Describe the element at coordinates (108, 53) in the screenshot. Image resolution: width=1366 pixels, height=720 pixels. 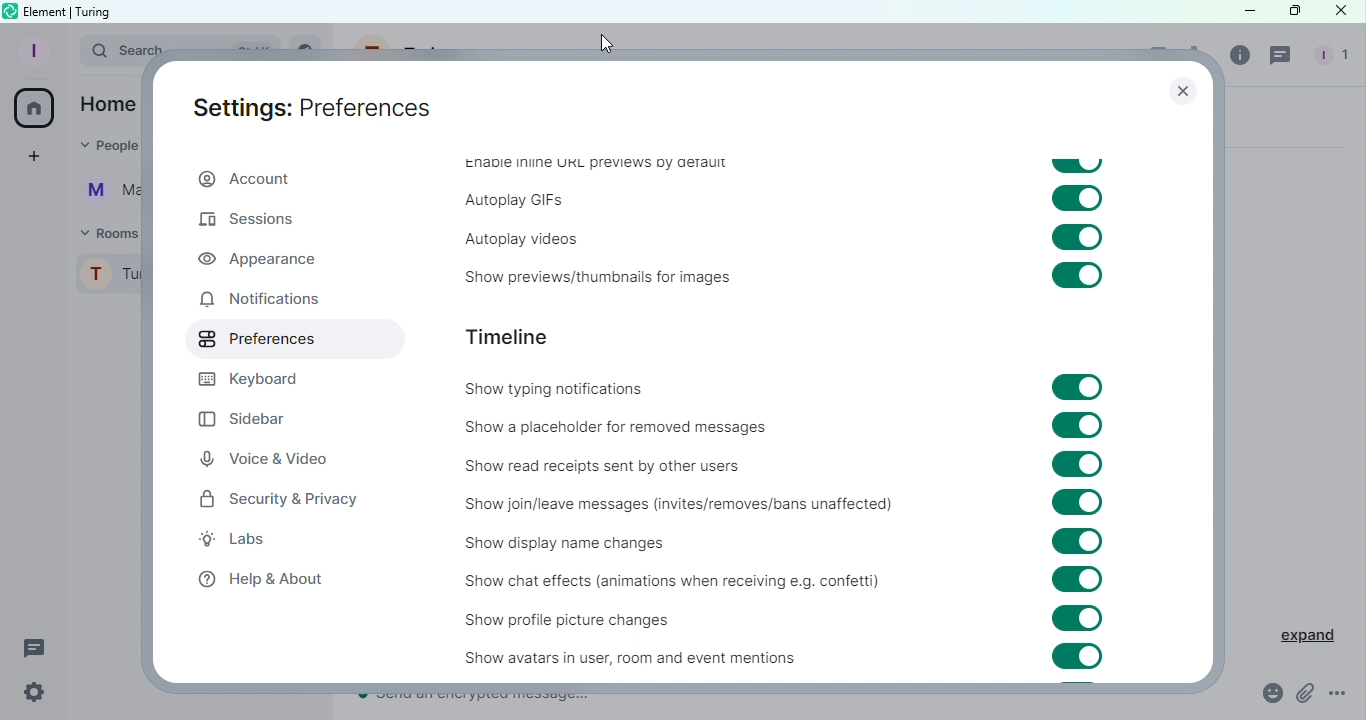
I see `Search` at that location.